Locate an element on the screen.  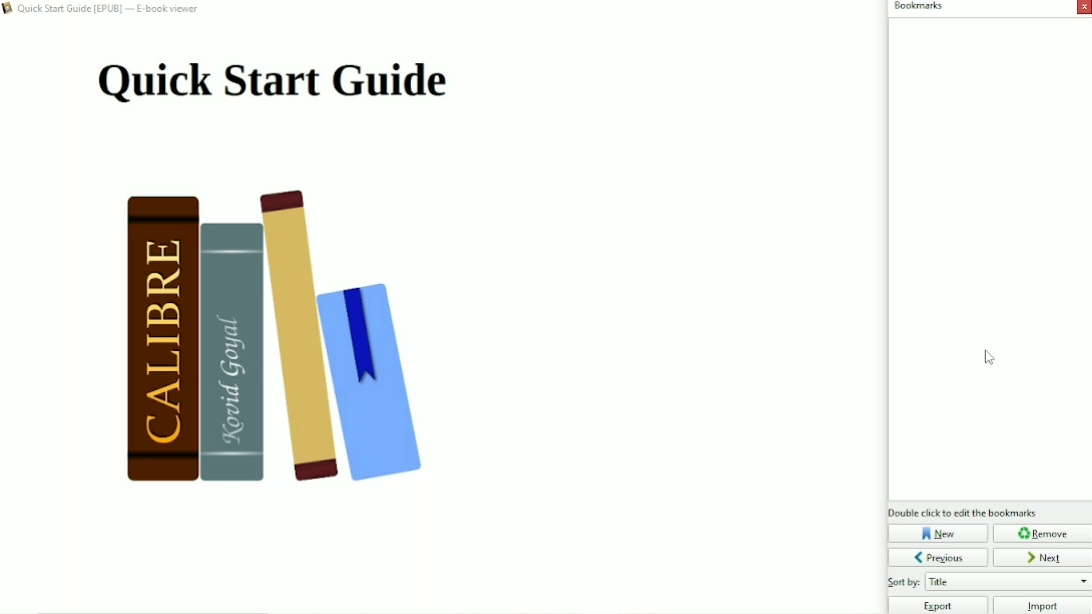
 is located at coordinates (905, 583).